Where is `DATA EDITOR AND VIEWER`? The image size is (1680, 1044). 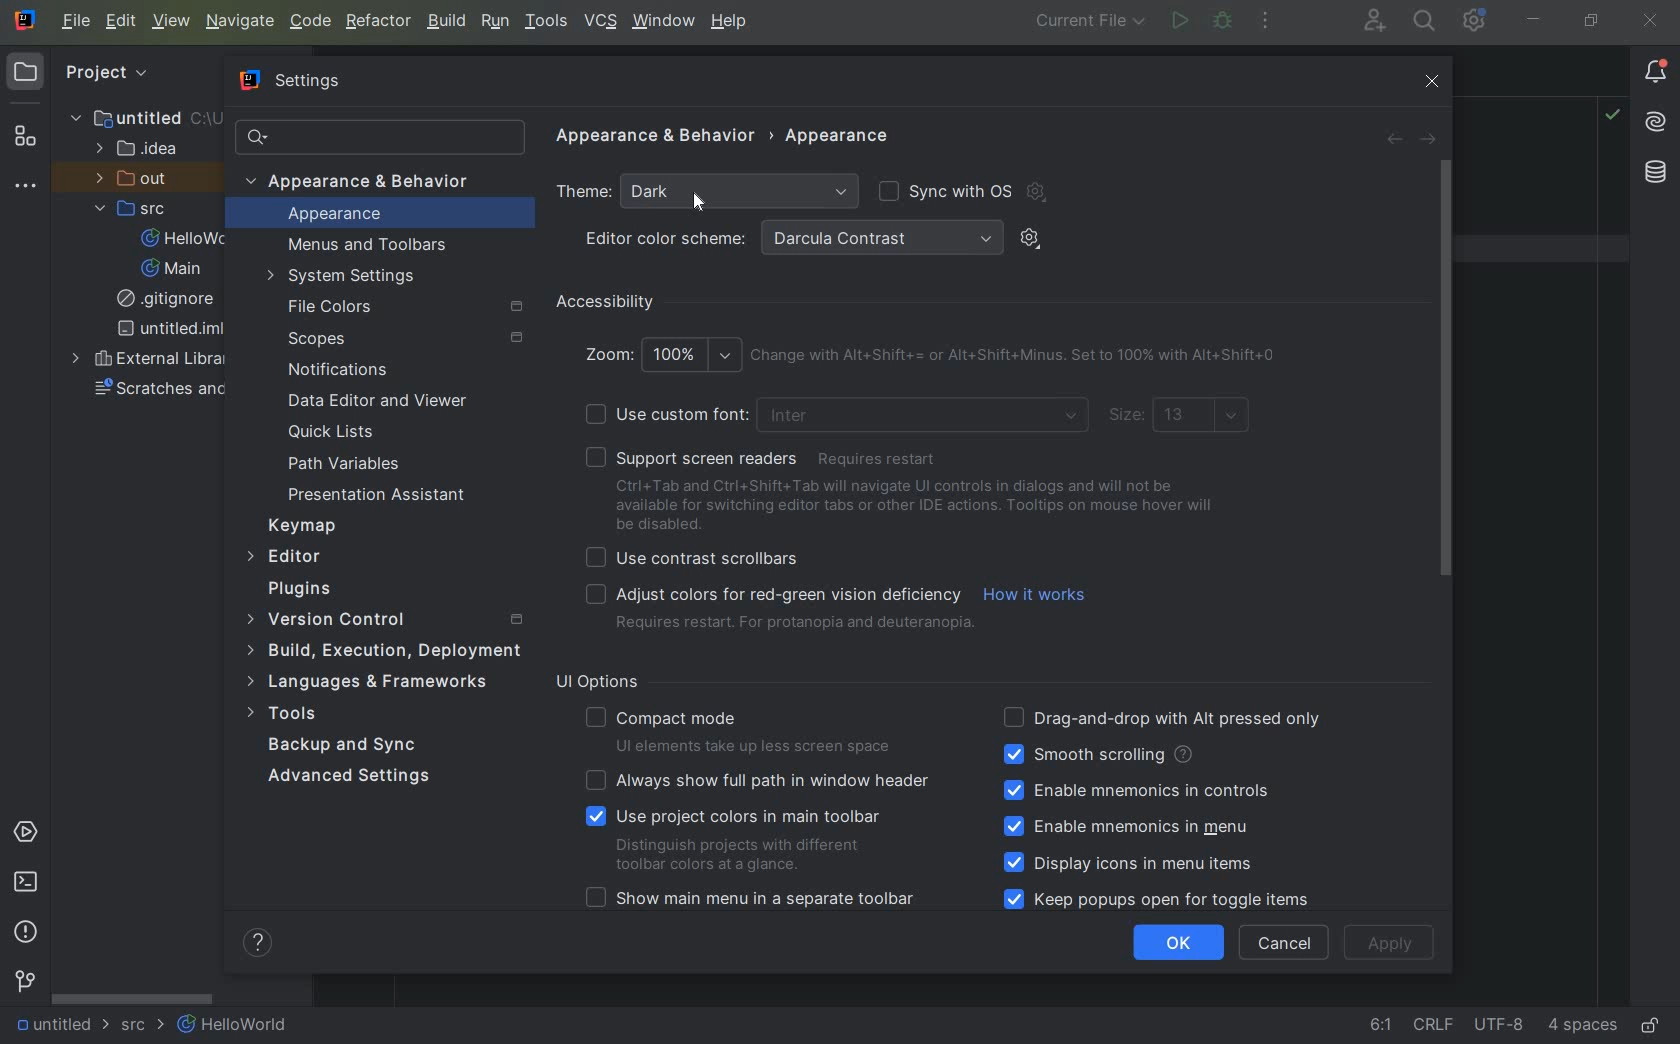 DATA EDITOR AND VIEWER is located at coordinates (376, 401).